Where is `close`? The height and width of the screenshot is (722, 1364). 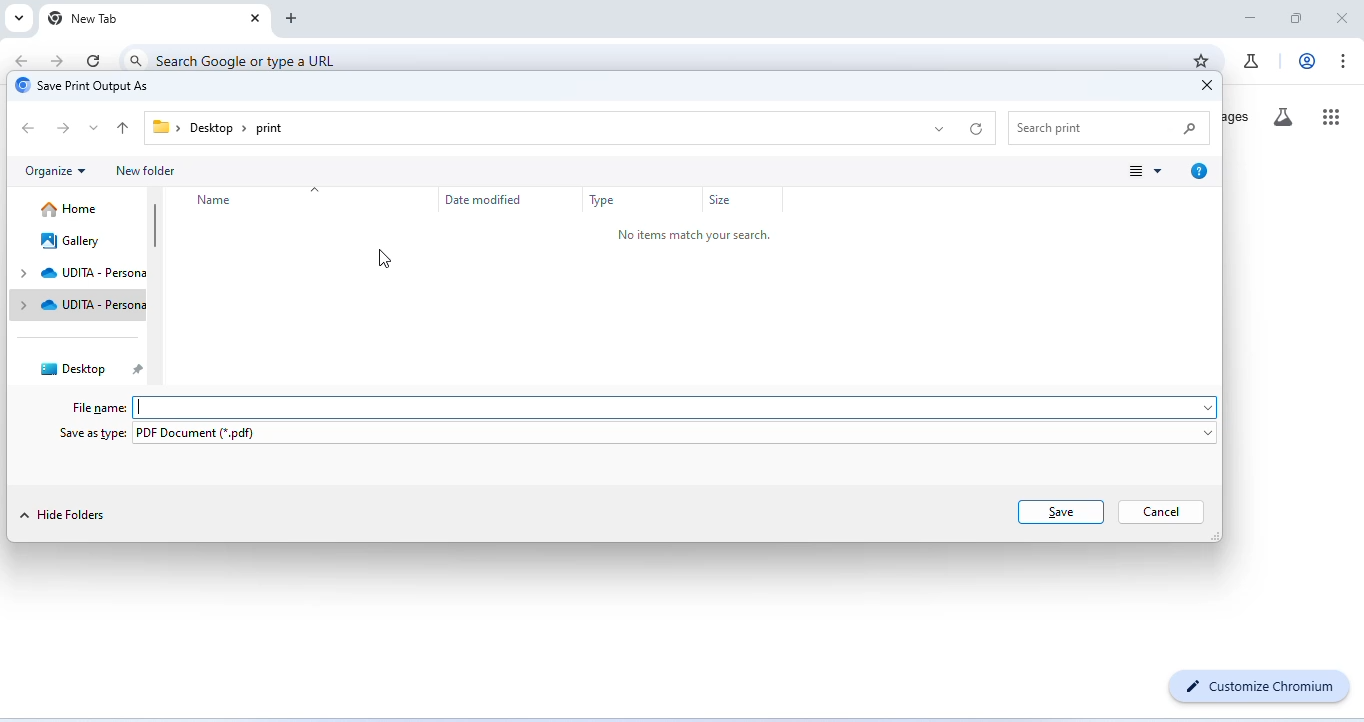
close is located at coordinates (252, 18).